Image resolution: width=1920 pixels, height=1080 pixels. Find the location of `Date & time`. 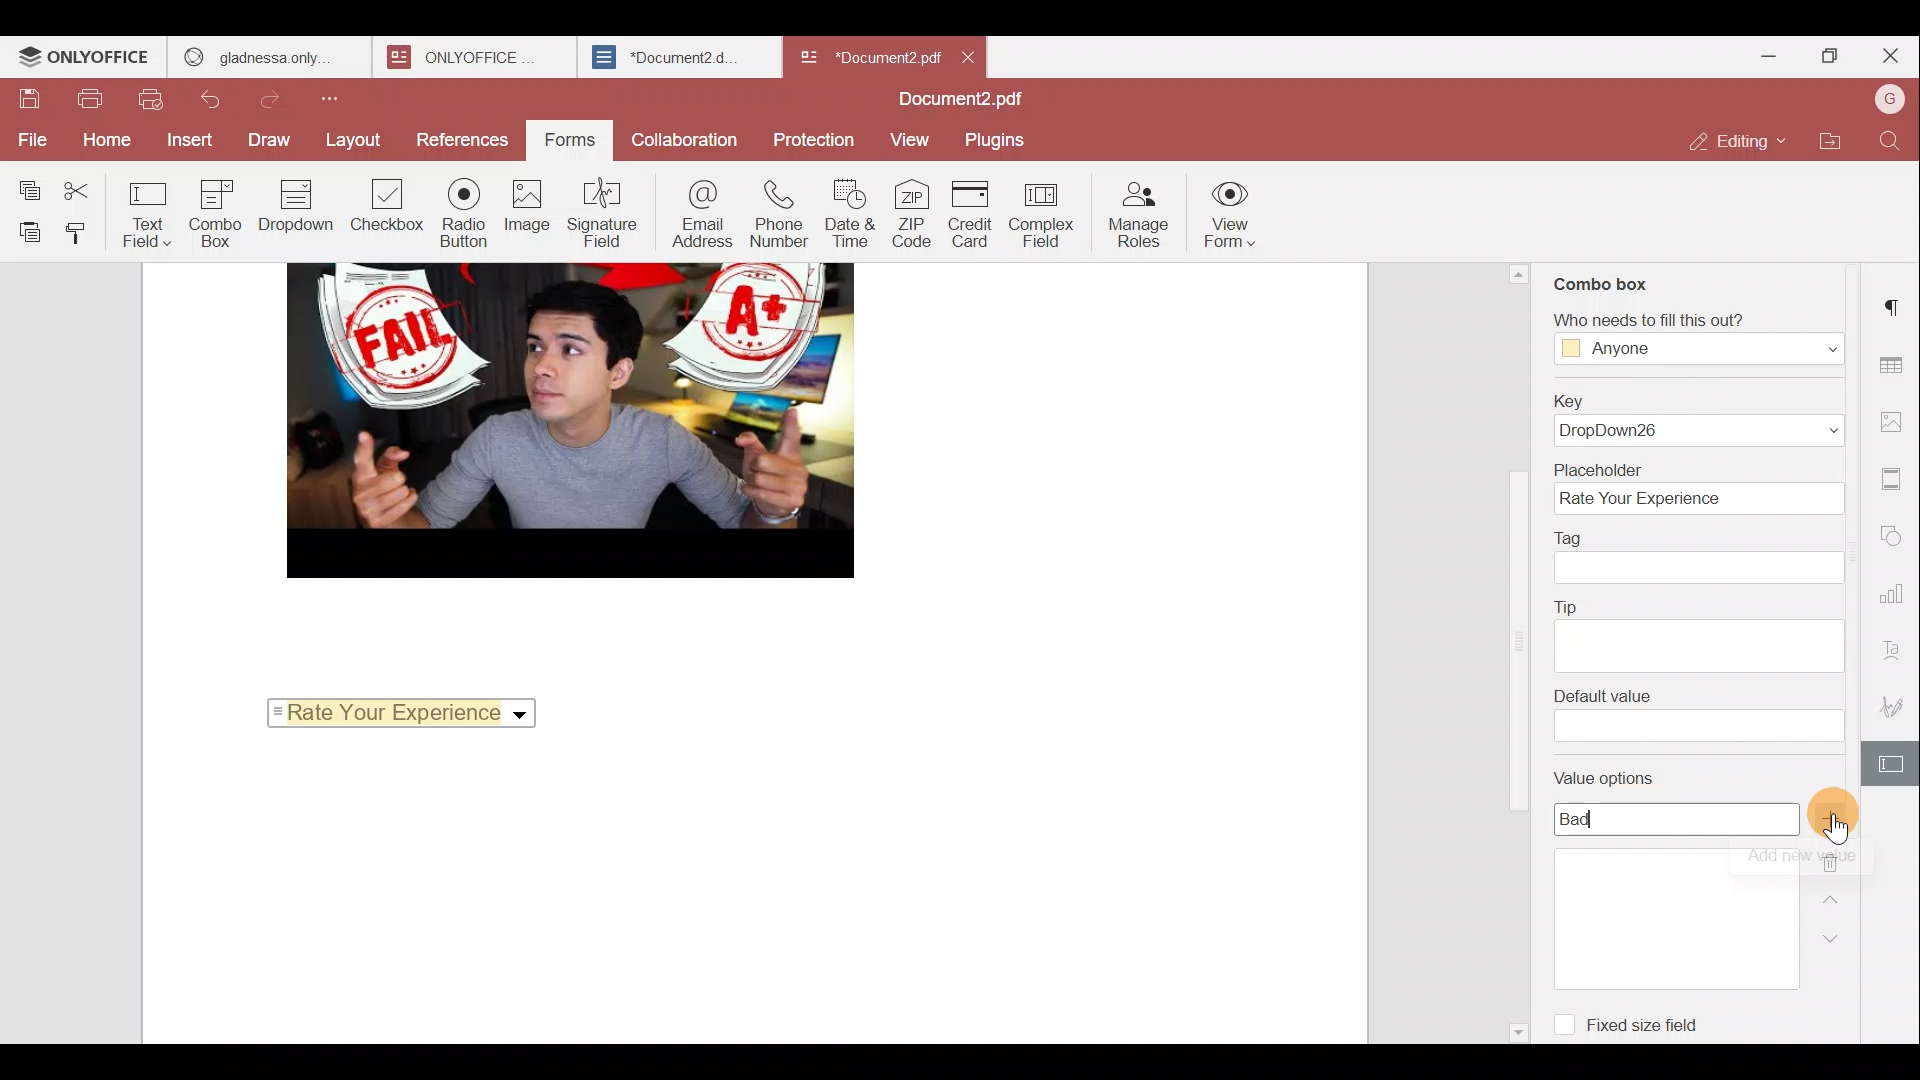

Date & time is located at coordinates (851, 217).